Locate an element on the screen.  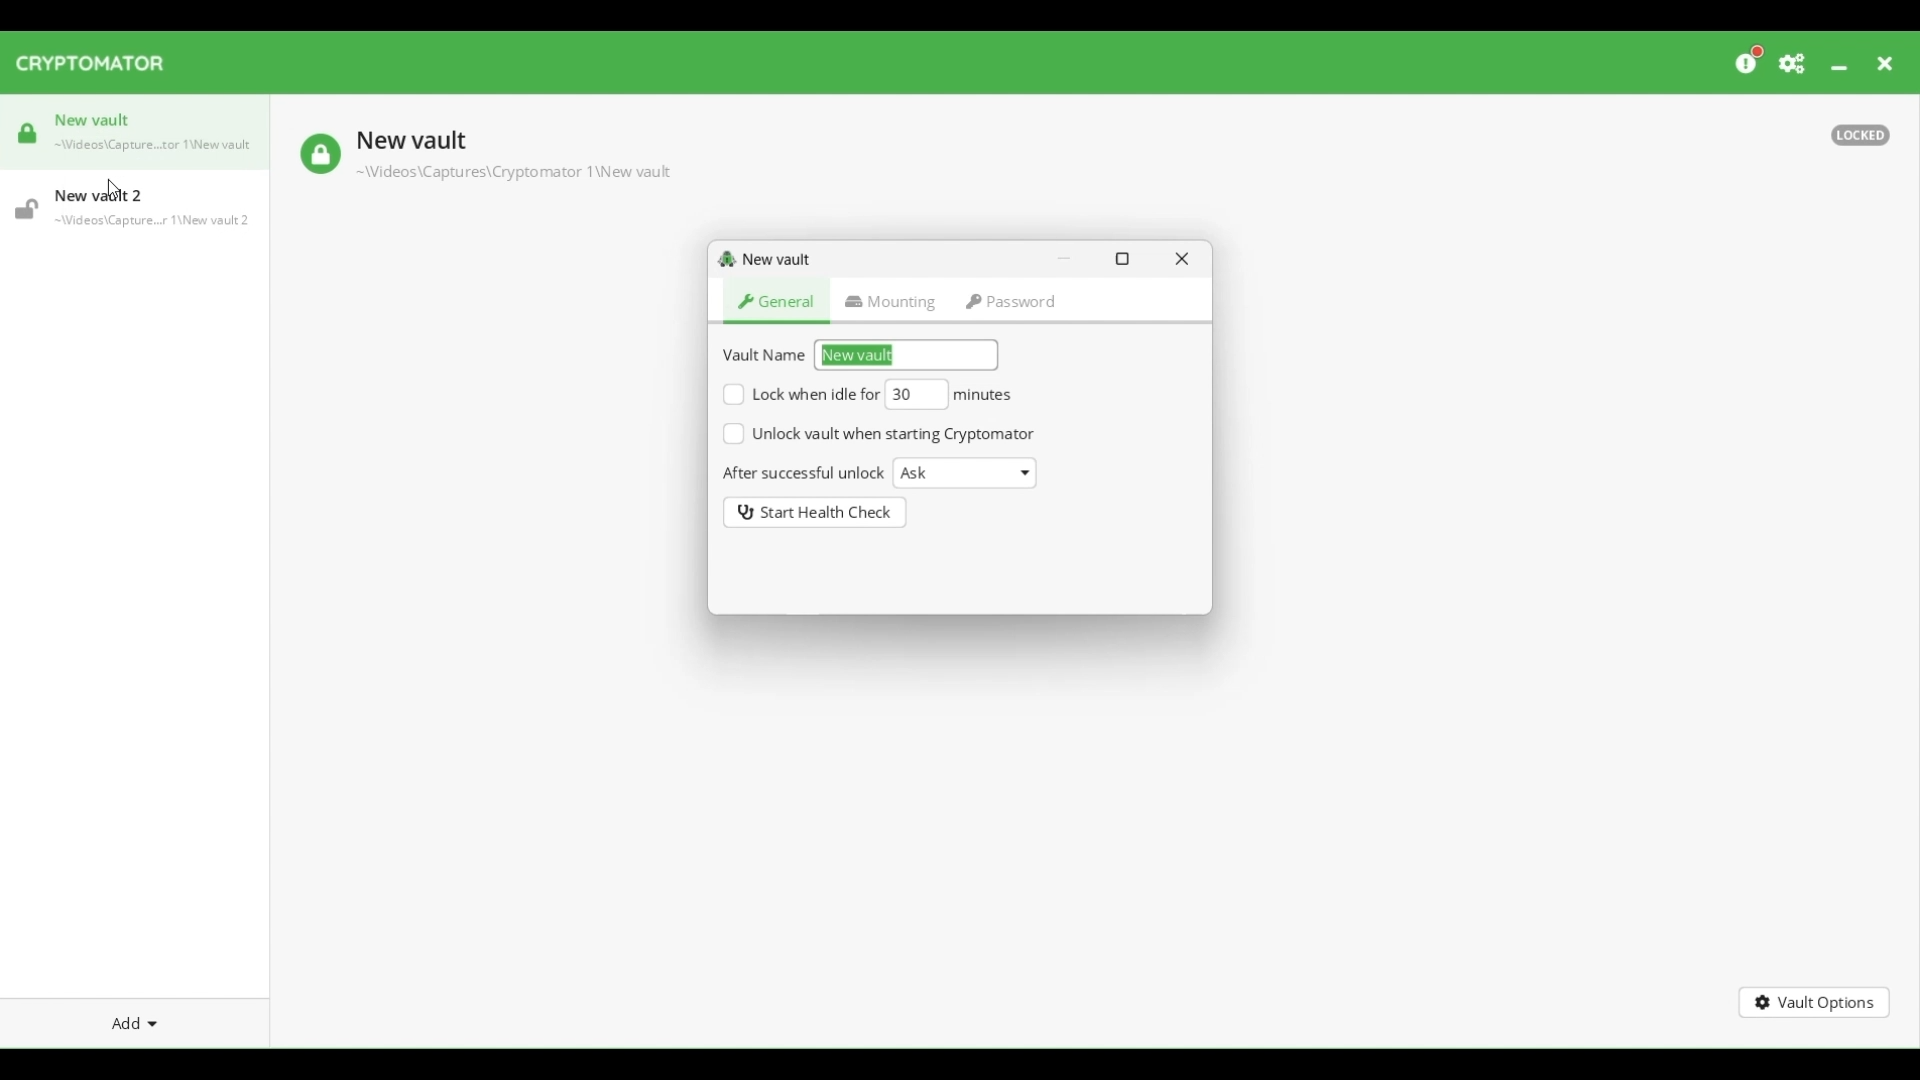
General options selected is located at coordinates (777, 305).